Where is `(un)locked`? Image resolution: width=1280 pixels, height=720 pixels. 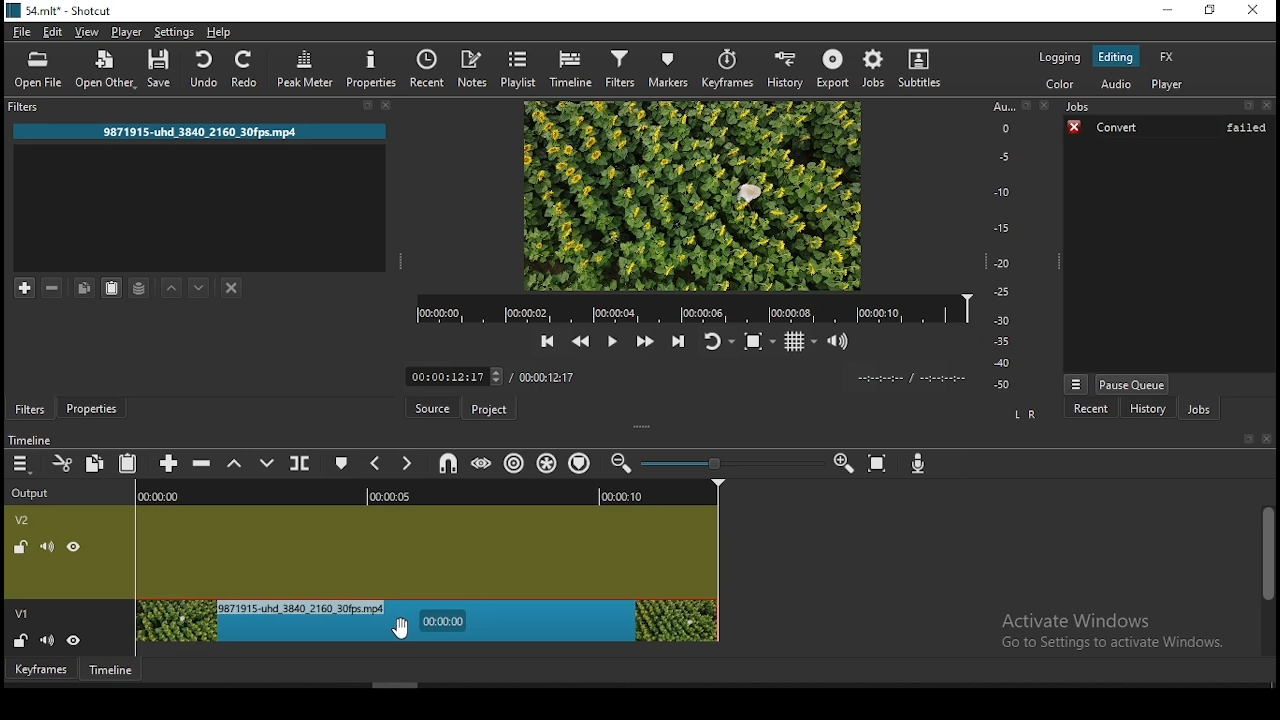 (un)locked is located at coordinates (23, 639).